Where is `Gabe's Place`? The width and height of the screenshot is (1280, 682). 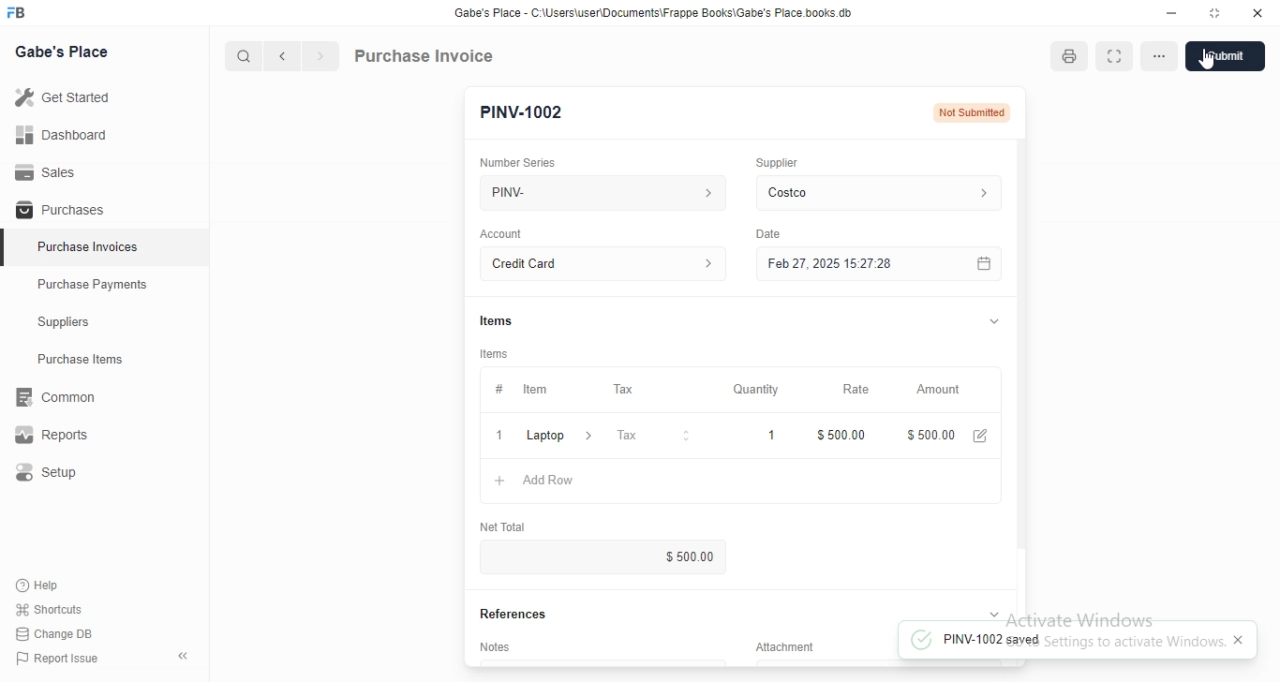 Gabe's Place is located at coordinates (61, 51).